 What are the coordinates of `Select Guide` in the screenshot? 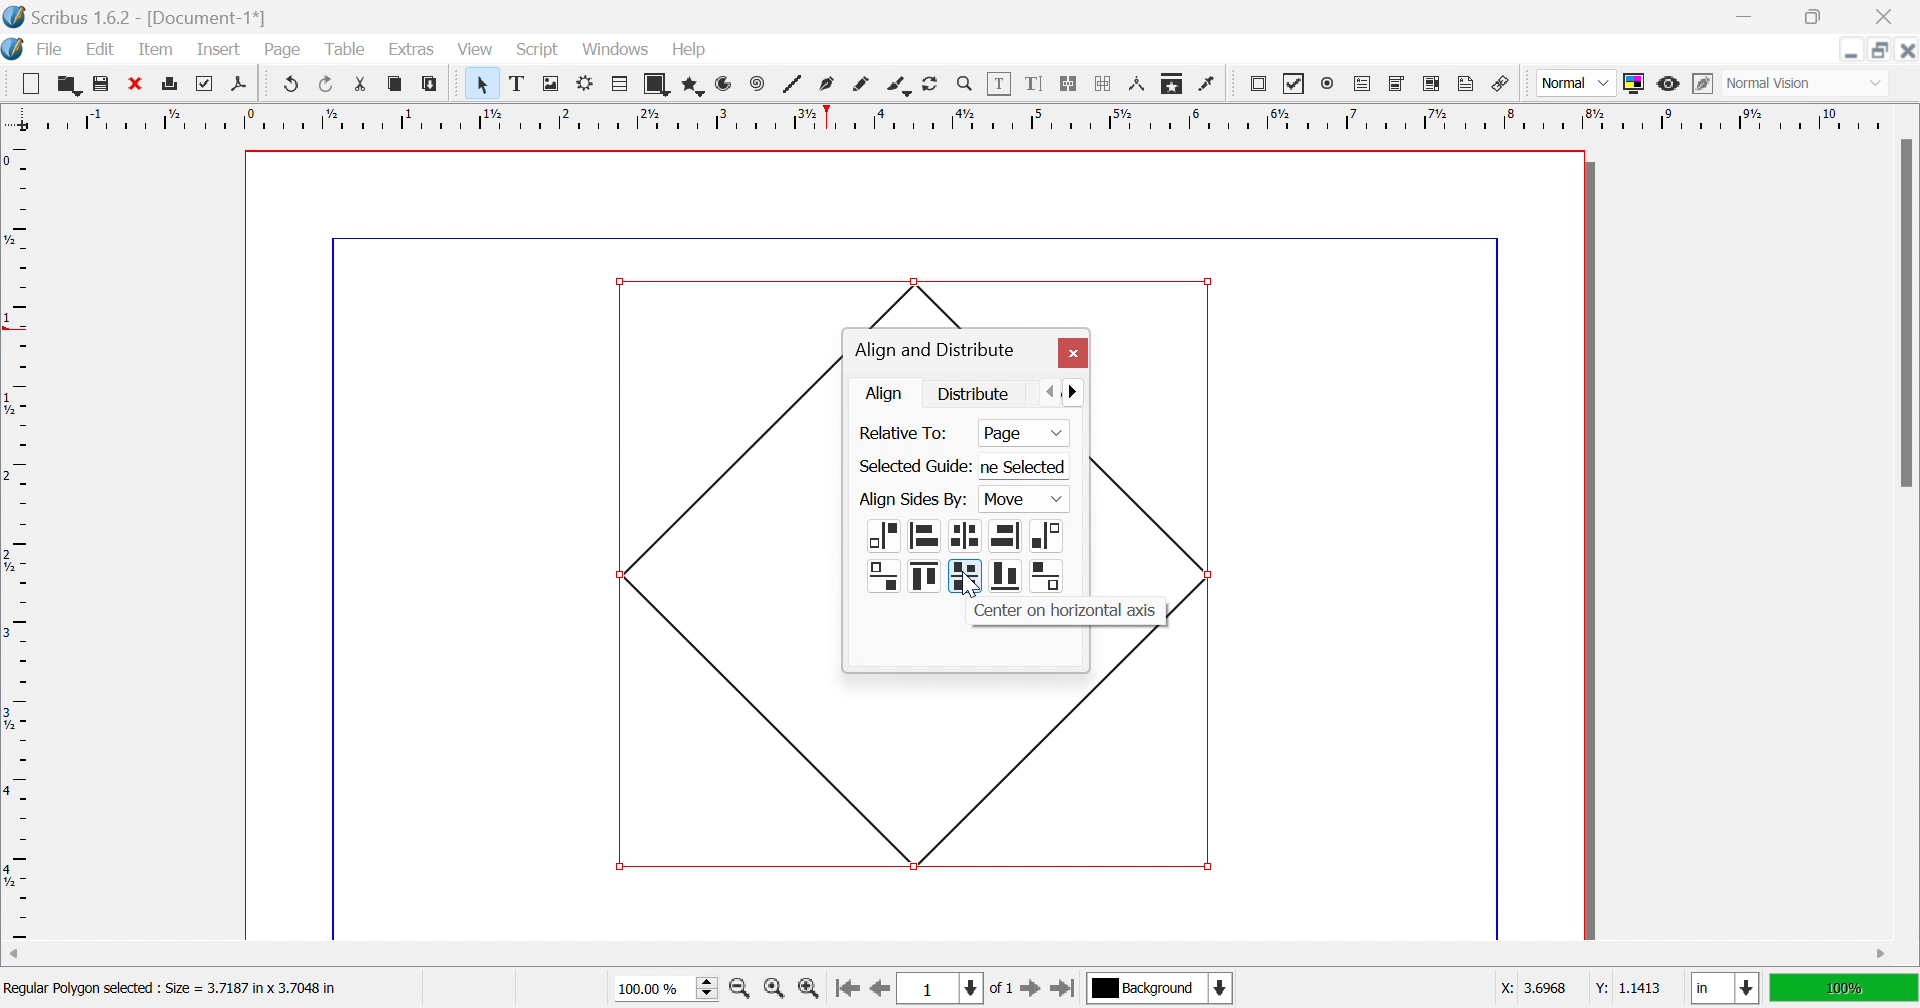 It's located at (913, 467).